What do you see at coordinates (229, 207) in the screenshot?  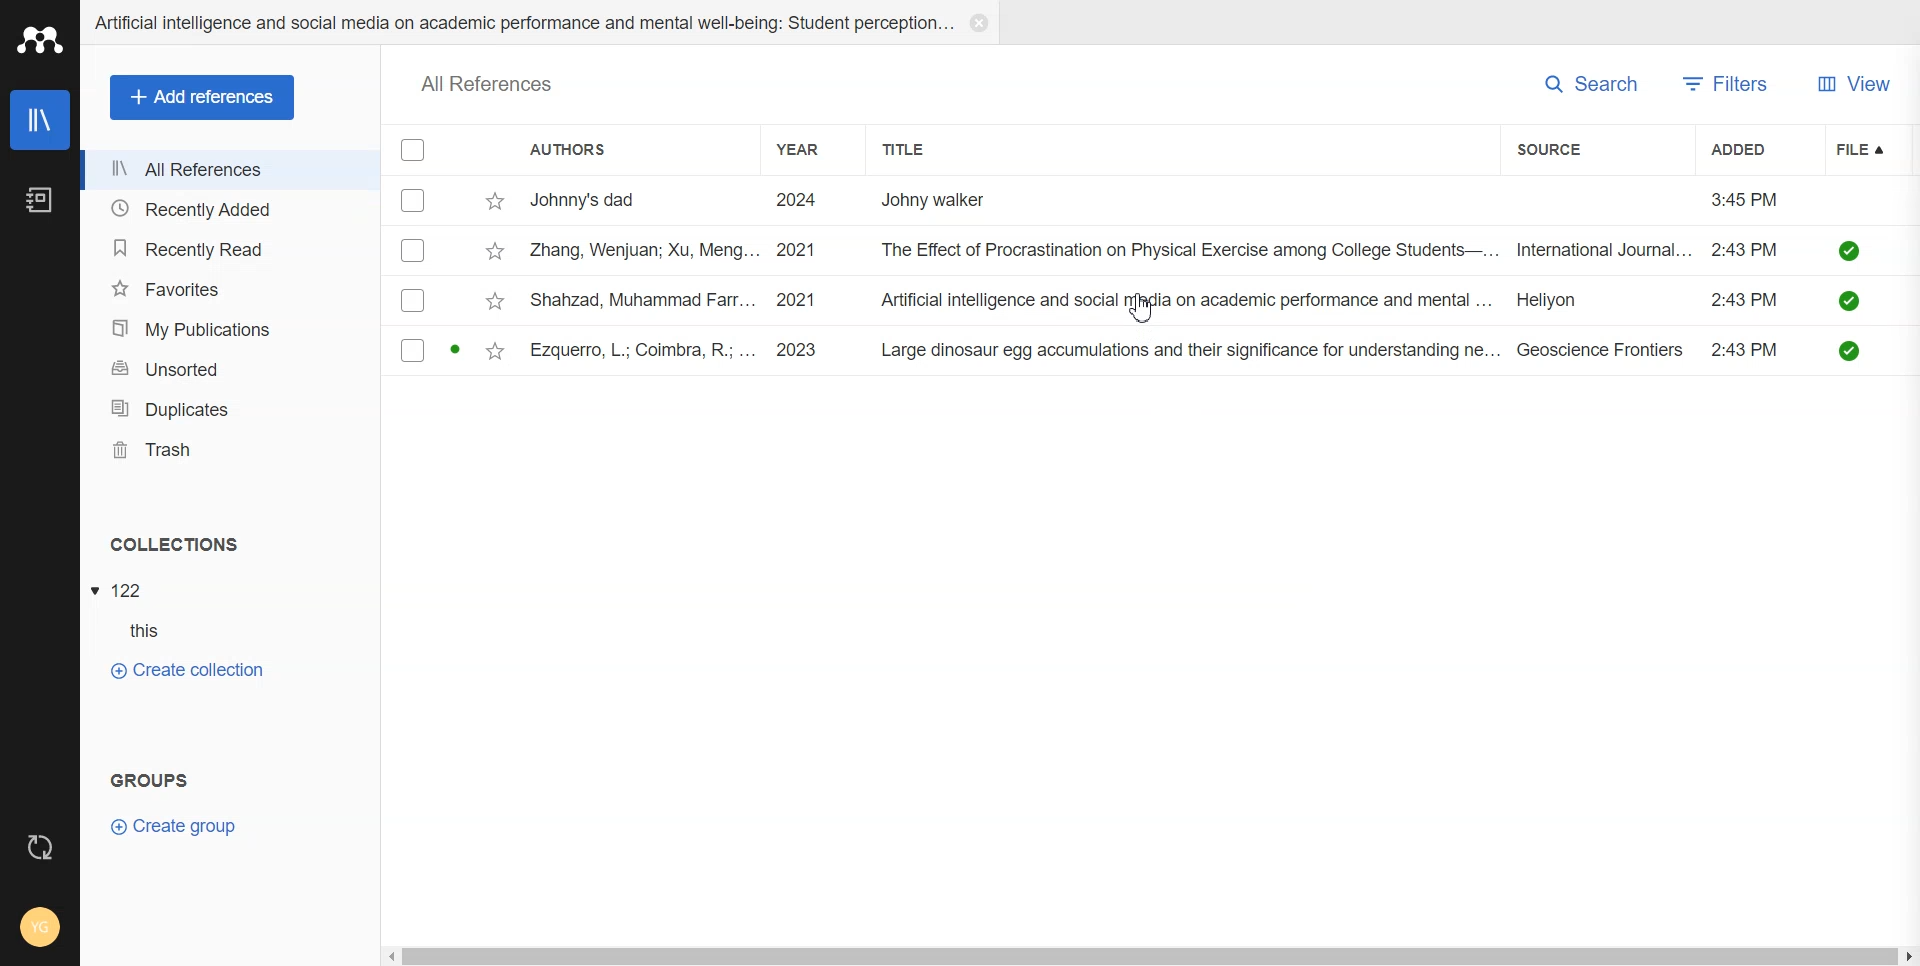 I see `Recently Added` at bounding box center [229, 207].